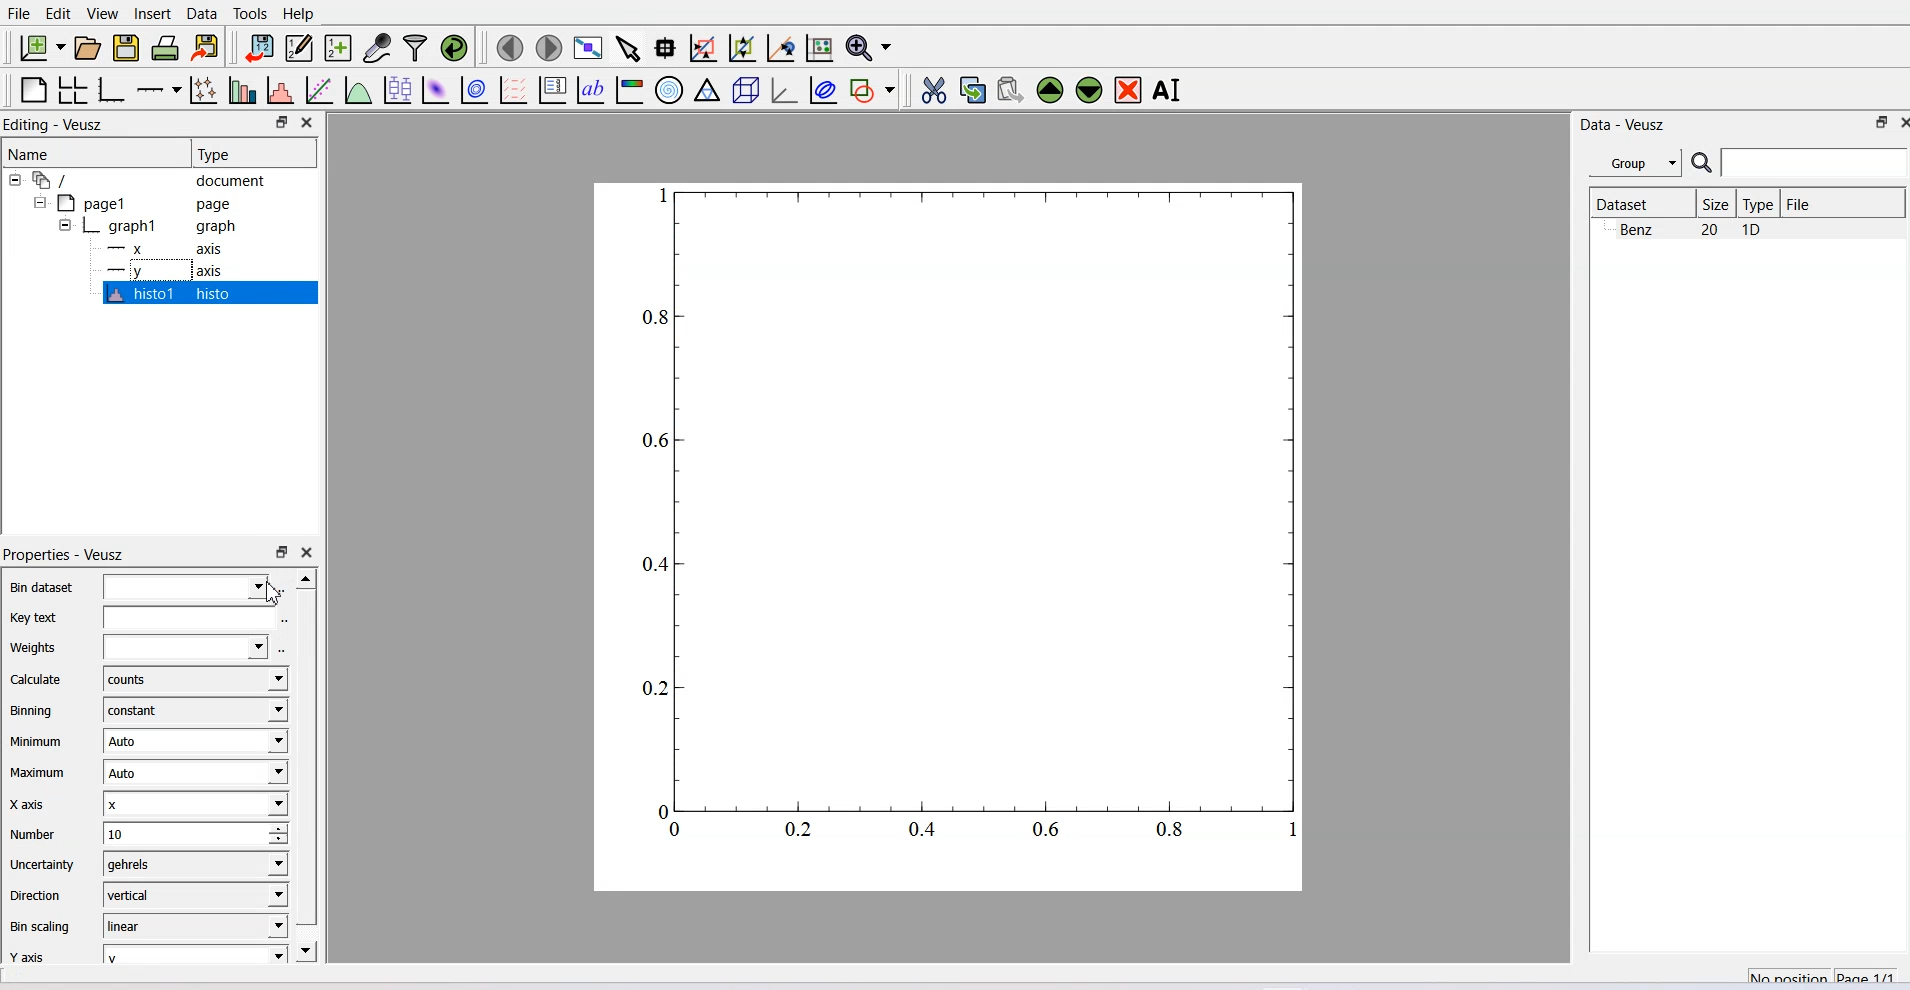 The width and height of the screenshot is (1910, 990). Describe the element at coordinates (112, 90) in the screenshot. I see `Base Graph` at that location.